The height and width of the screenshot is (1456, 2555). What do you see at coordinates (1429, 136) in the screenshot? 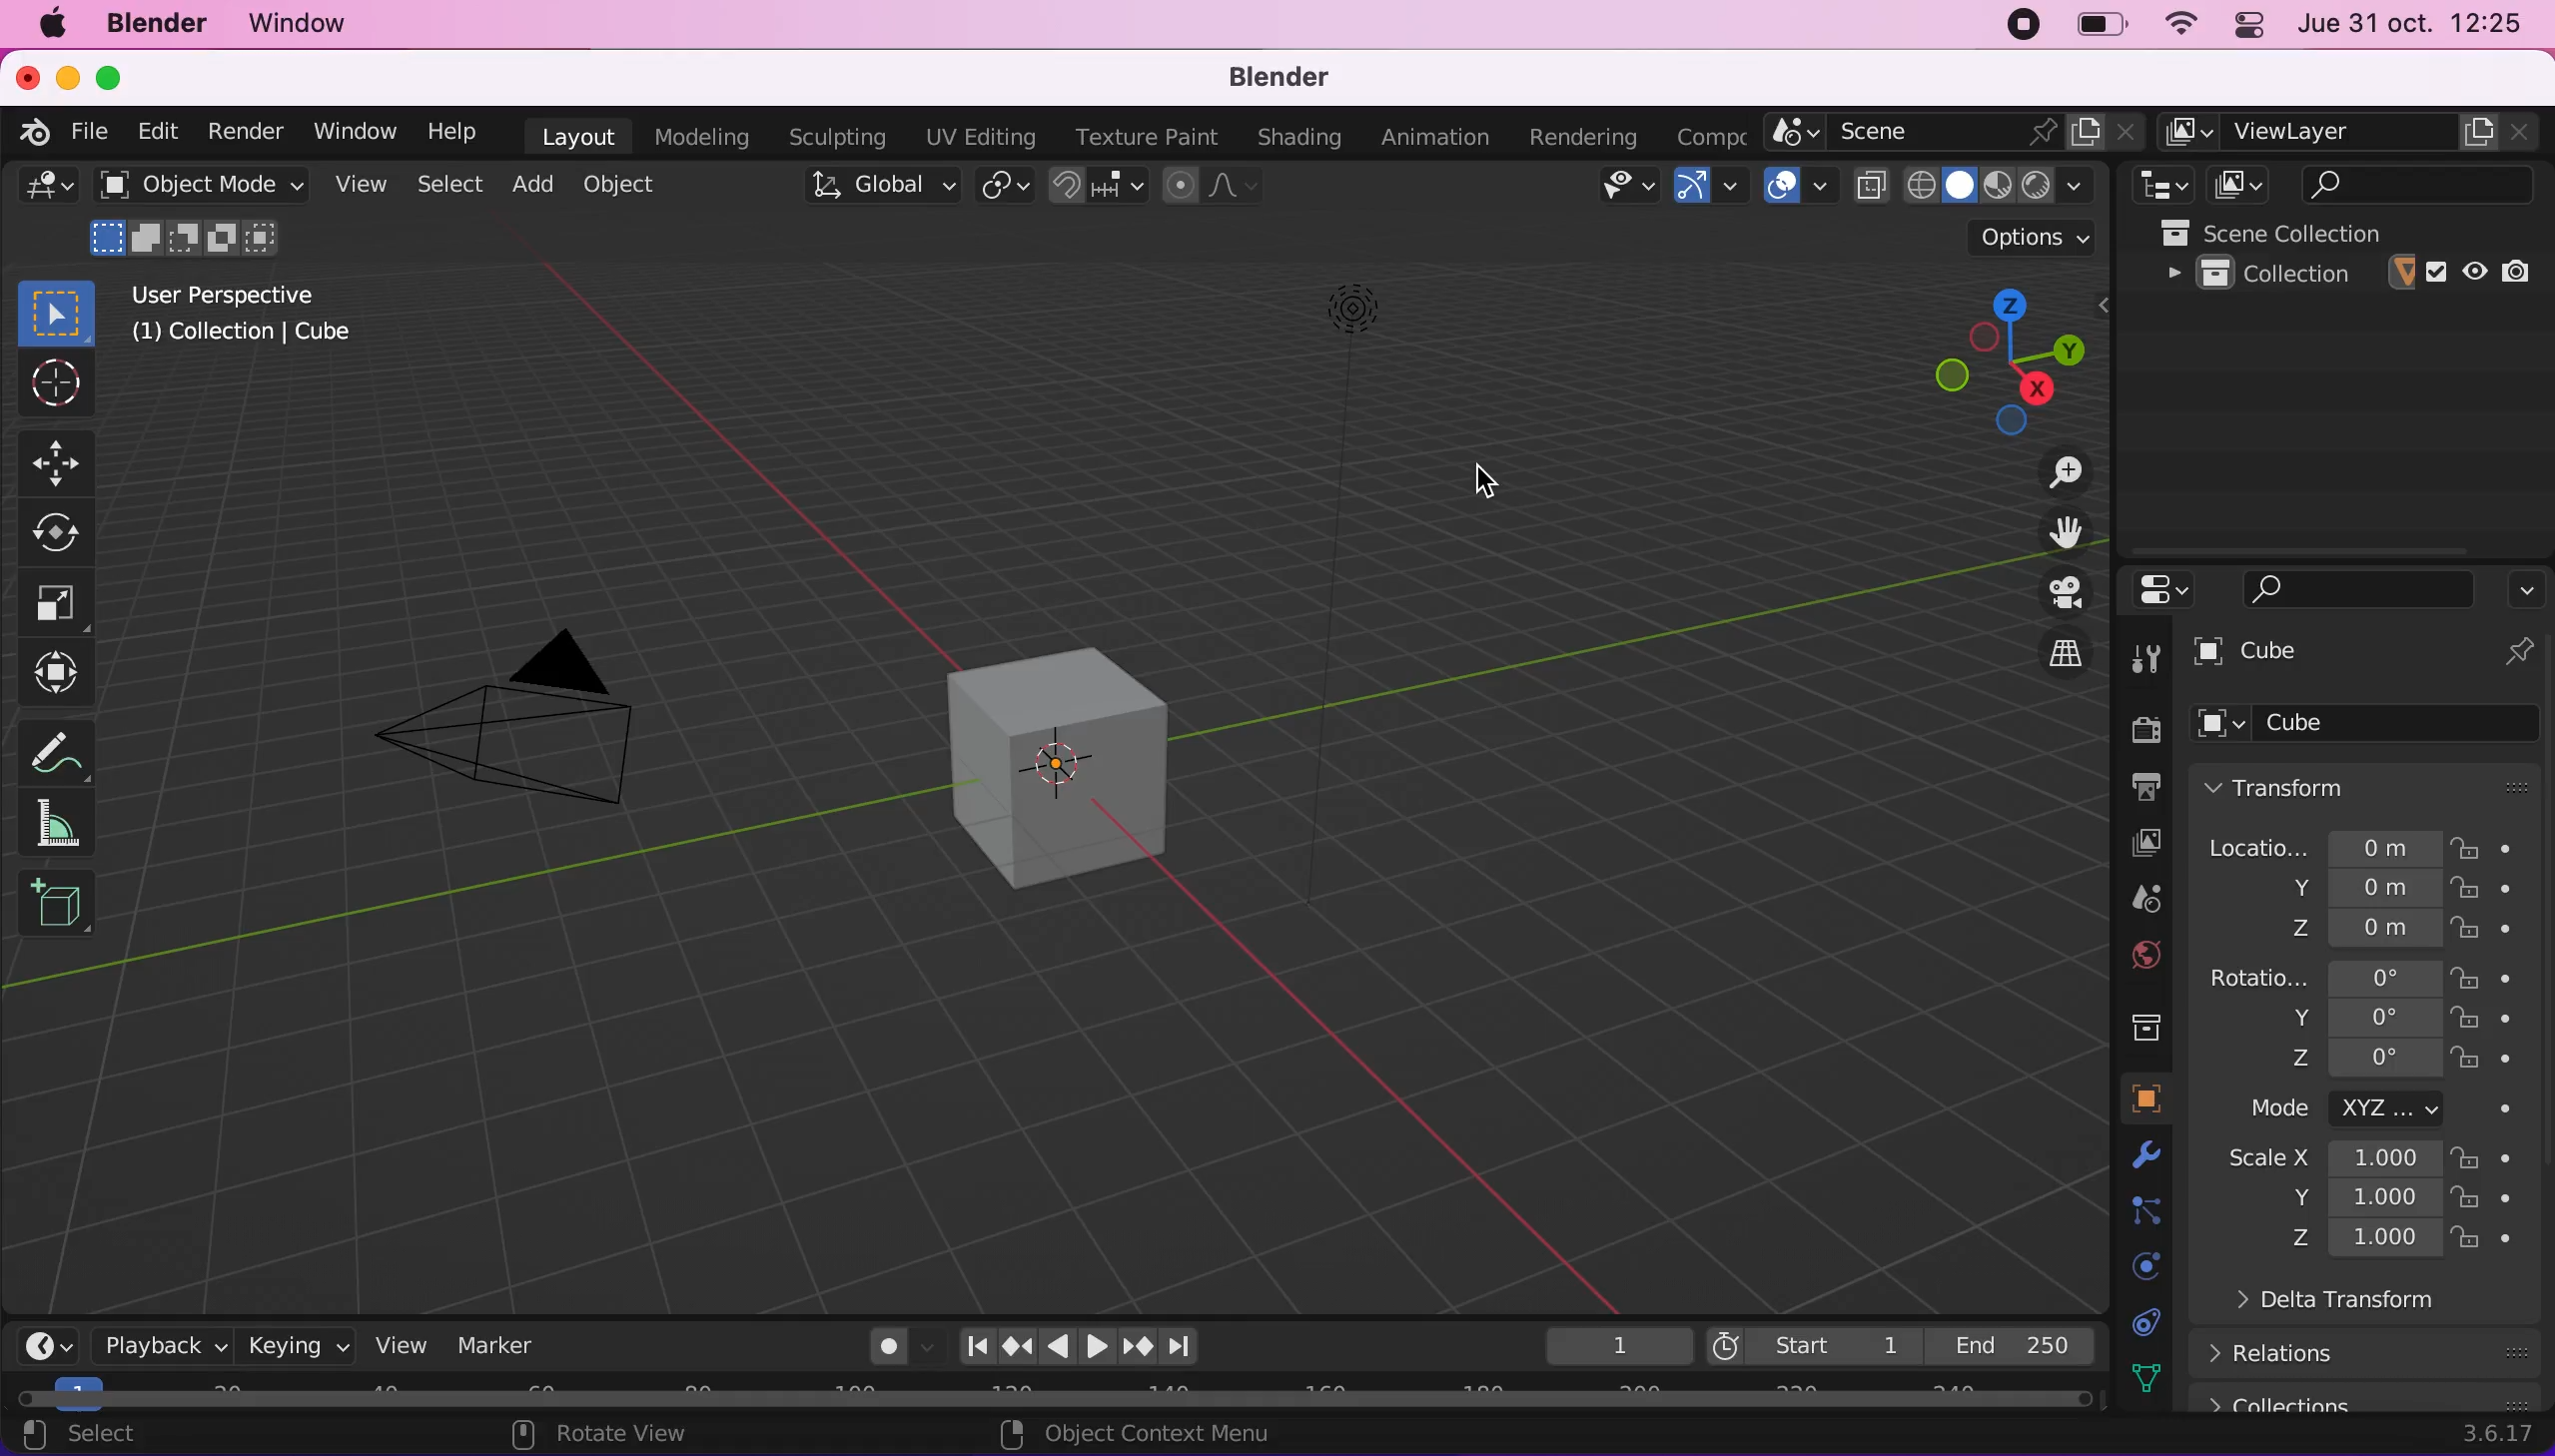
I see `animation` at bounding box center [1429, 136].